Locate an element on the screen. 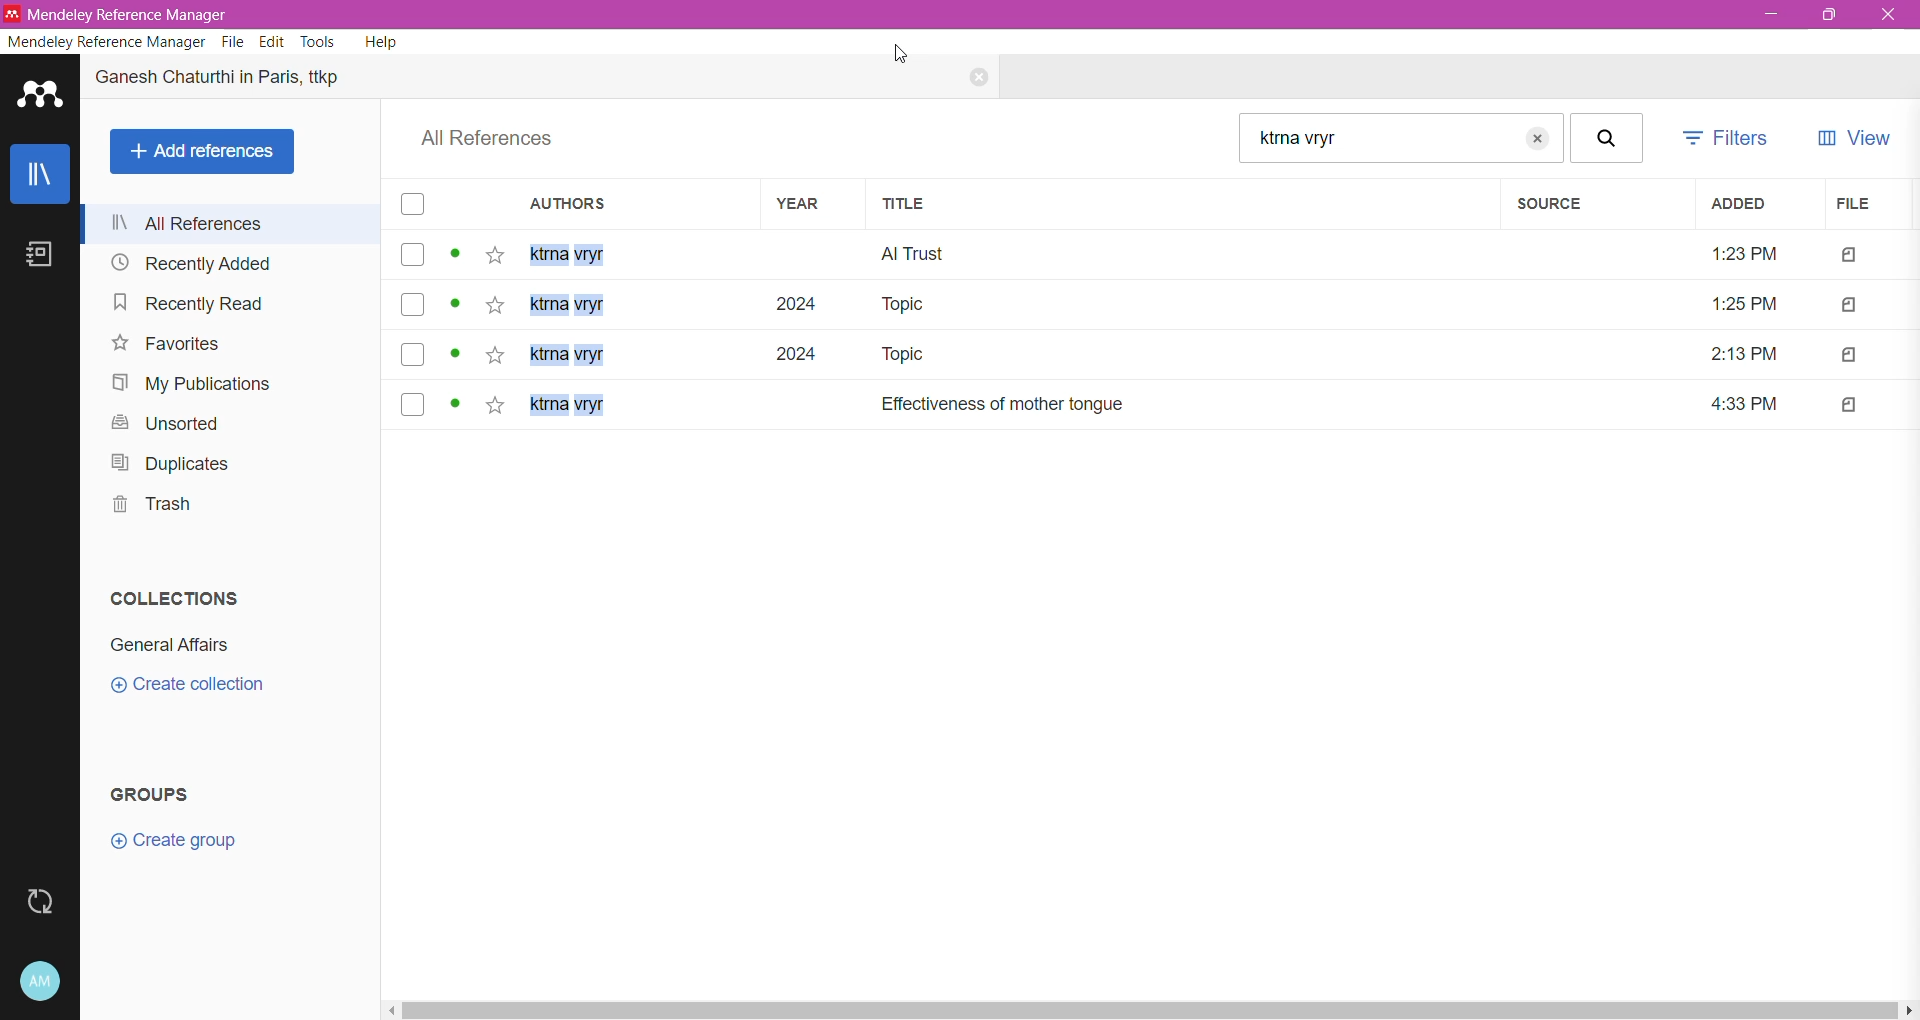 Image resolution: width=1920 pixels, height=1020 pixels. add to favorites is located at coordinates (497, 356).